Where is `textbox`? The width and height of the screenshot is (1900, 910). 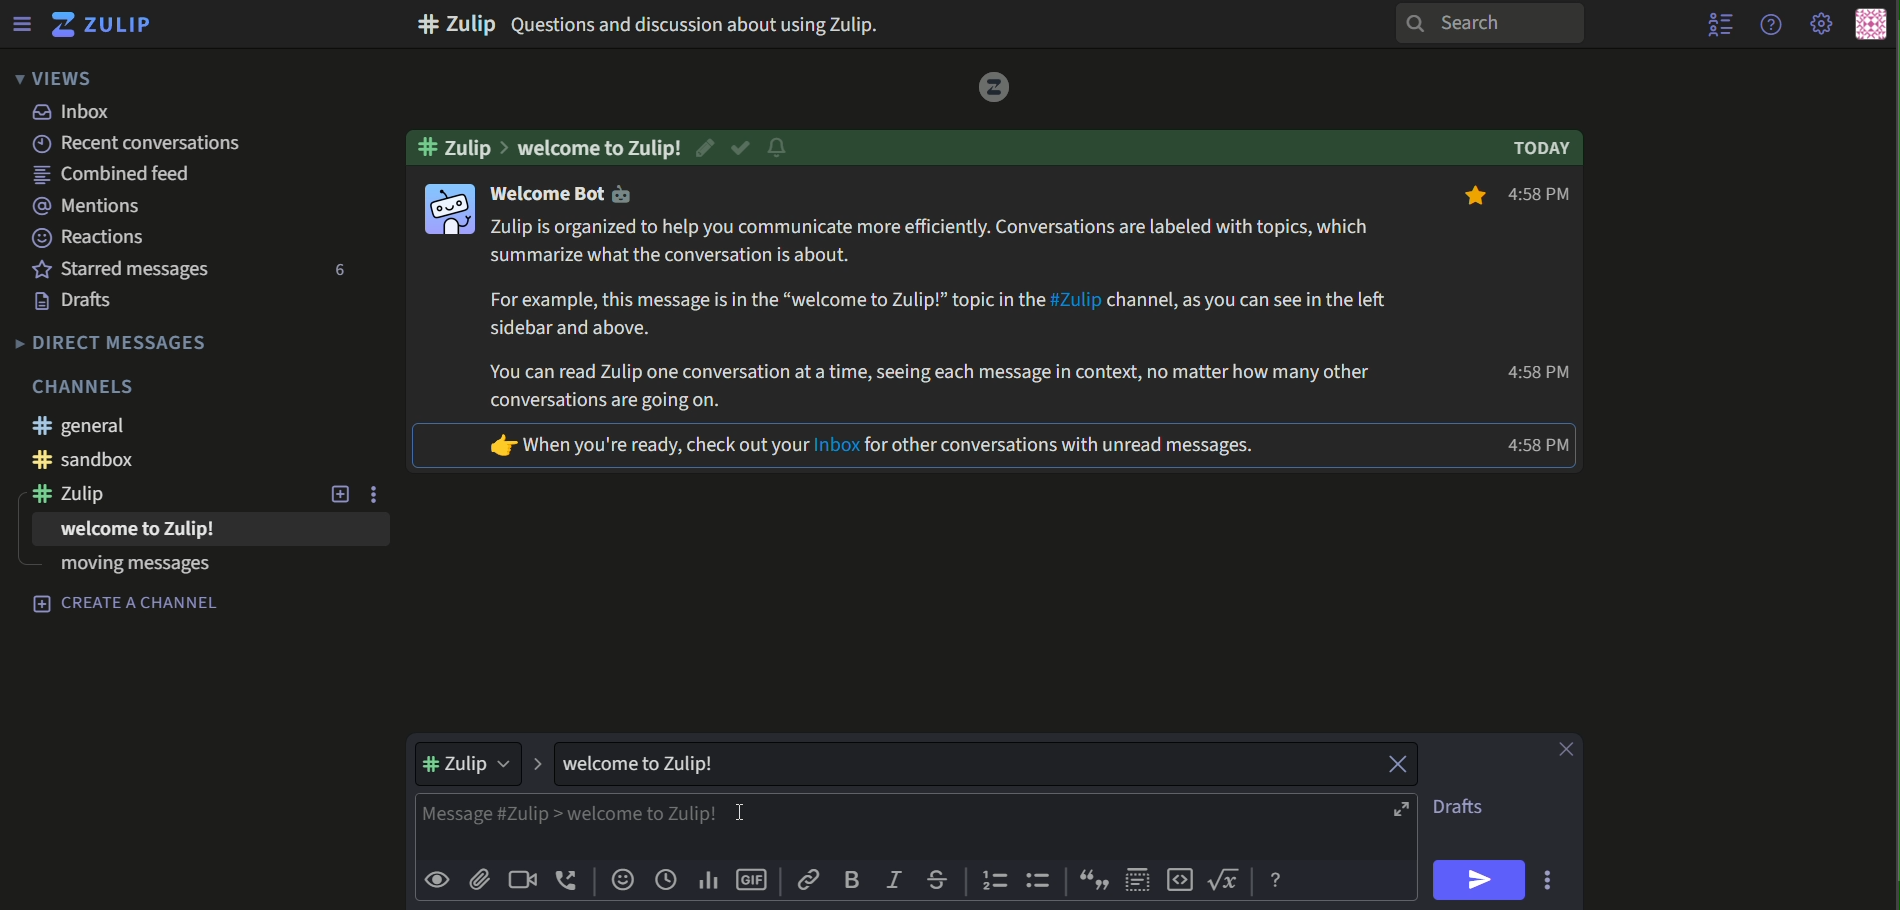
textbox is located at coordinates (878, 828).